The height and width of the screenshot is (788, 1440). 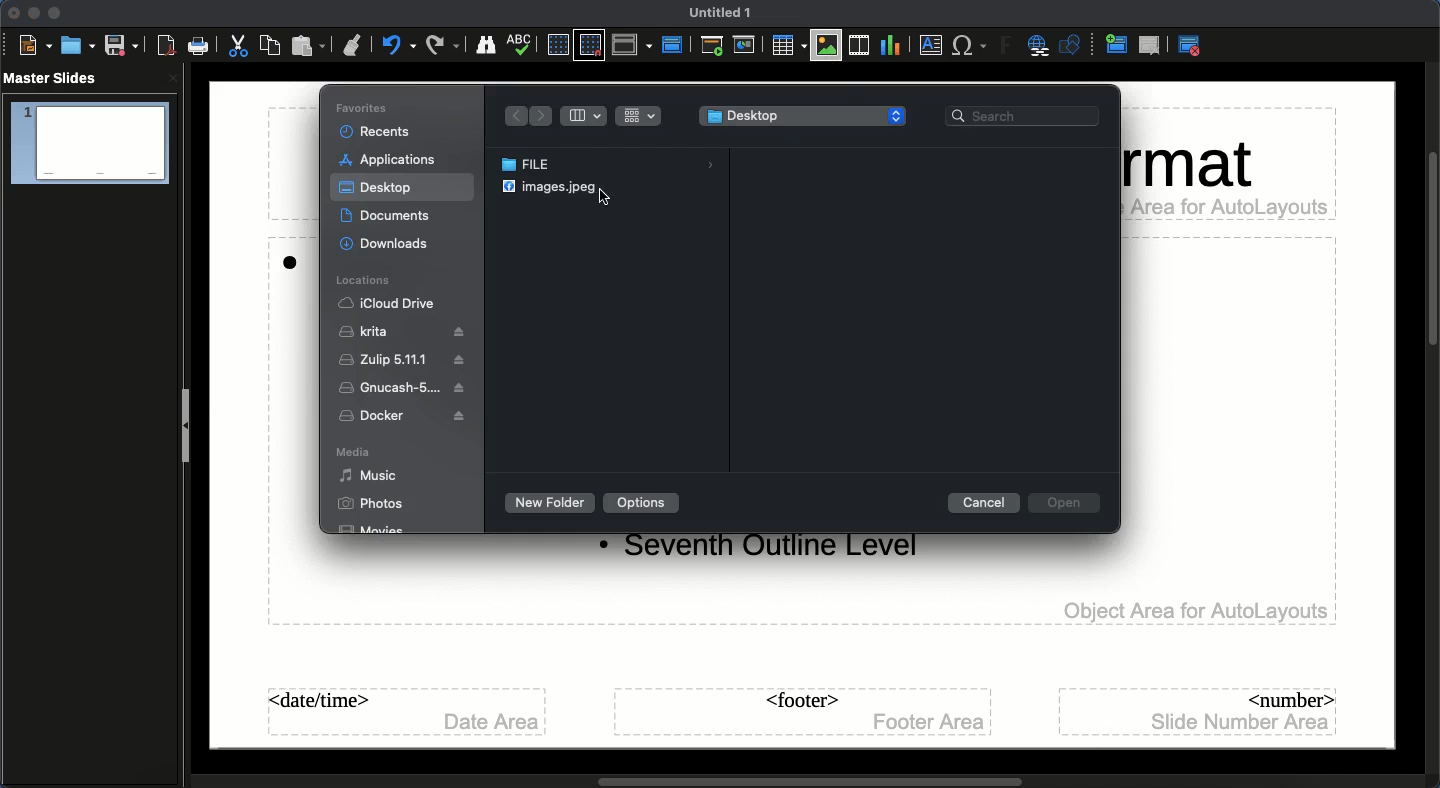 I want to click on Fontwork, so click(x=1003, y=45).